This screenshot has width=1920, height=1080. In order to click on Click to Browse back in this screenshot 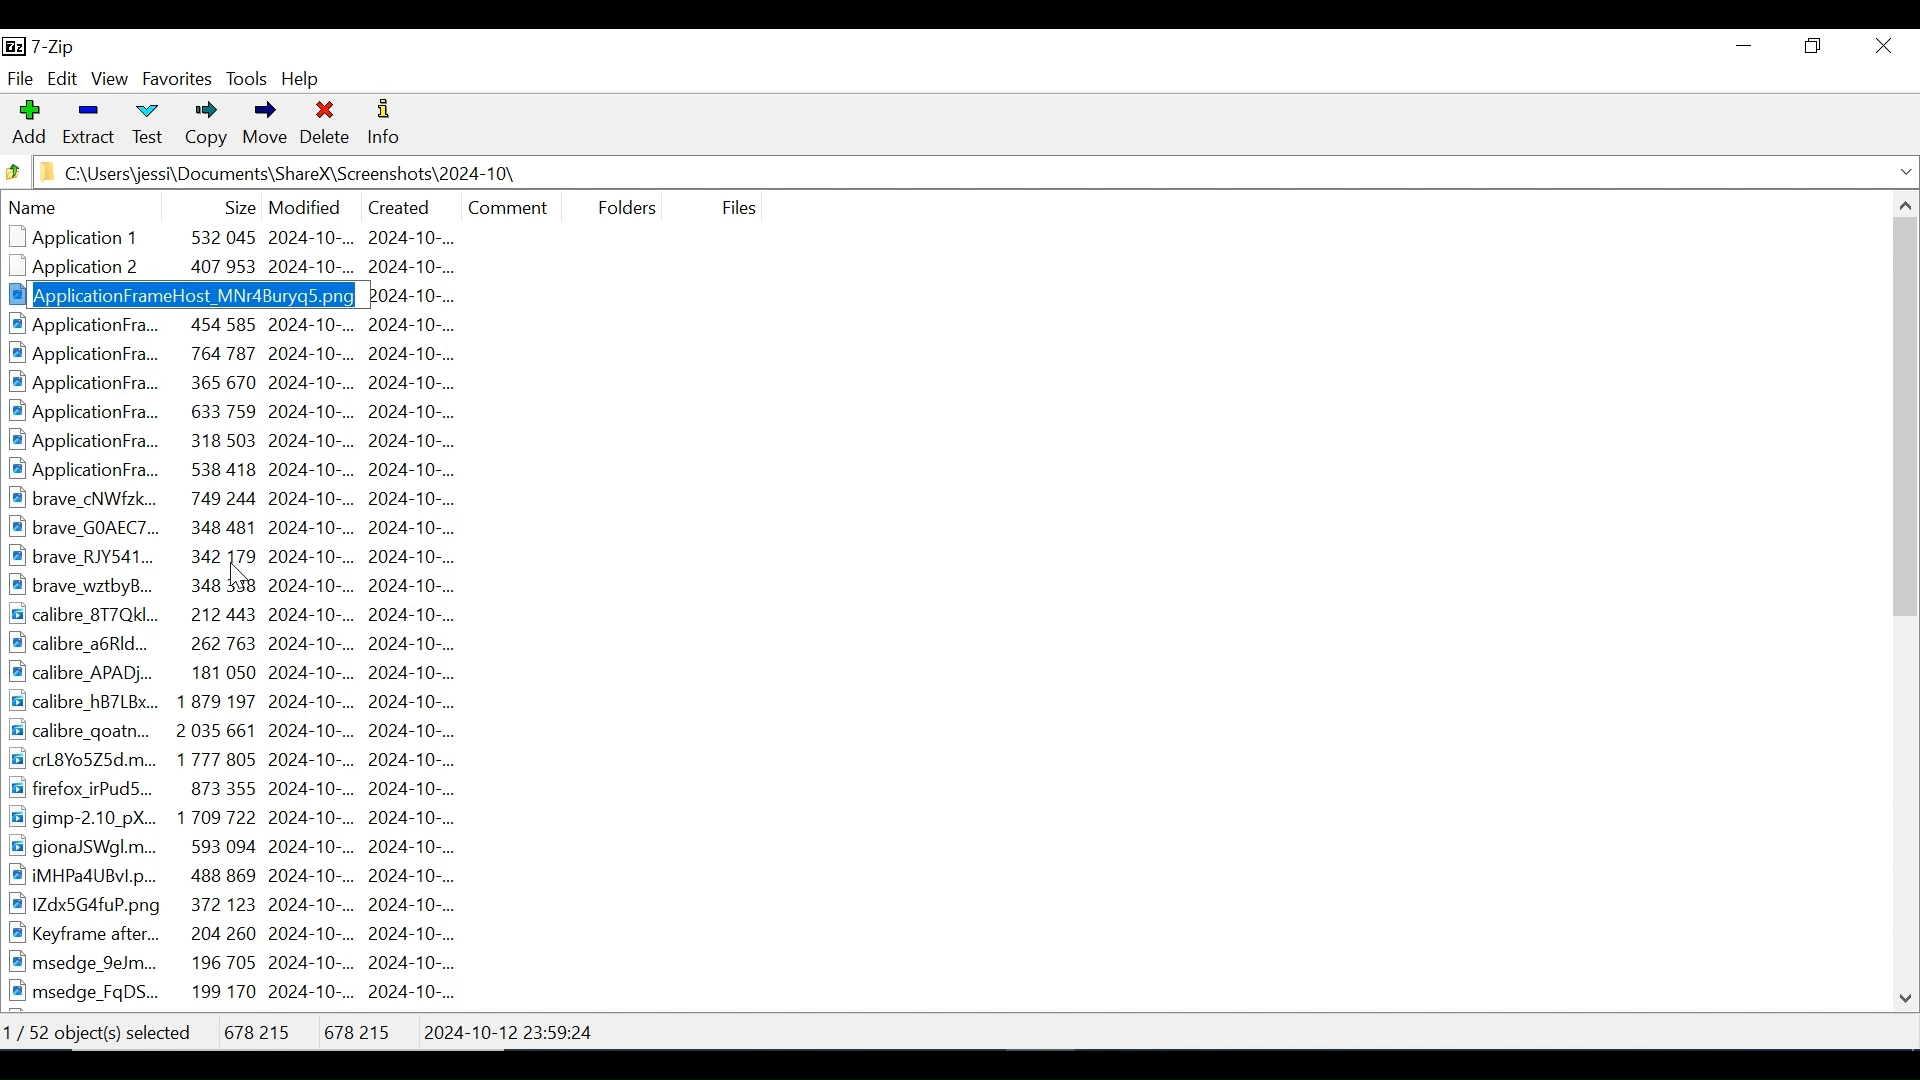, I will do `click(13, 171)`.